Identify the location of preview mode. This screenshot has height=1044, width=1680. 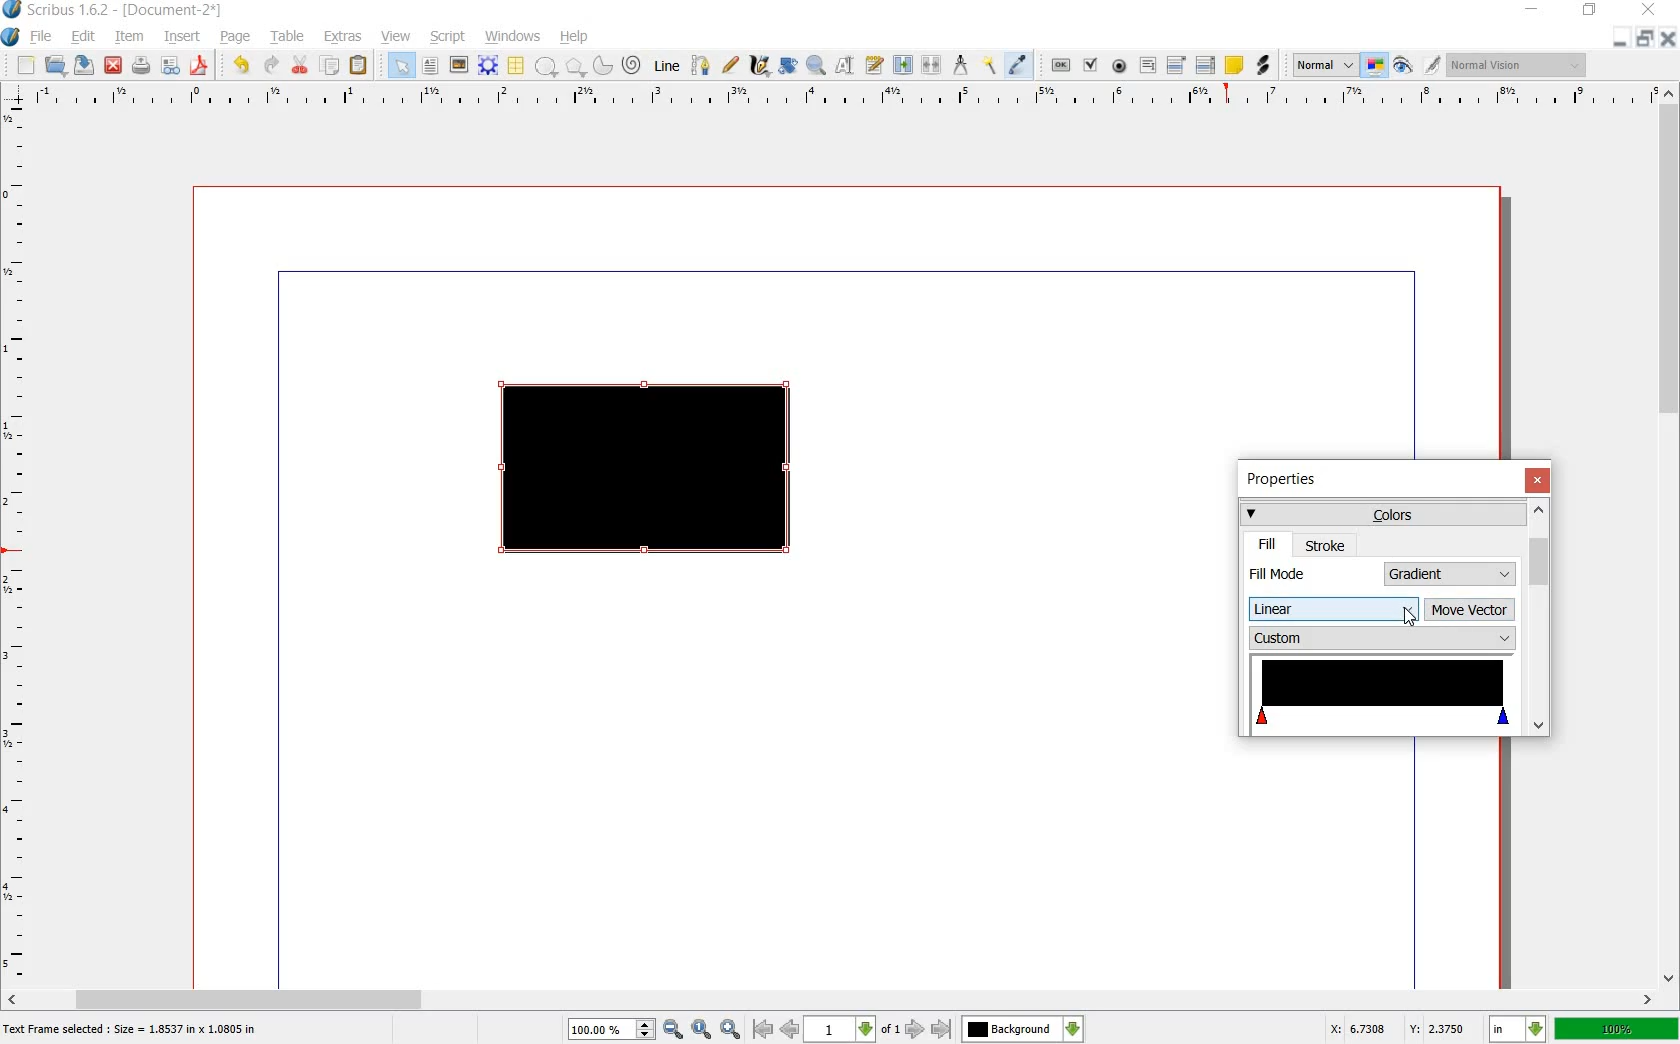
(1403, 65).